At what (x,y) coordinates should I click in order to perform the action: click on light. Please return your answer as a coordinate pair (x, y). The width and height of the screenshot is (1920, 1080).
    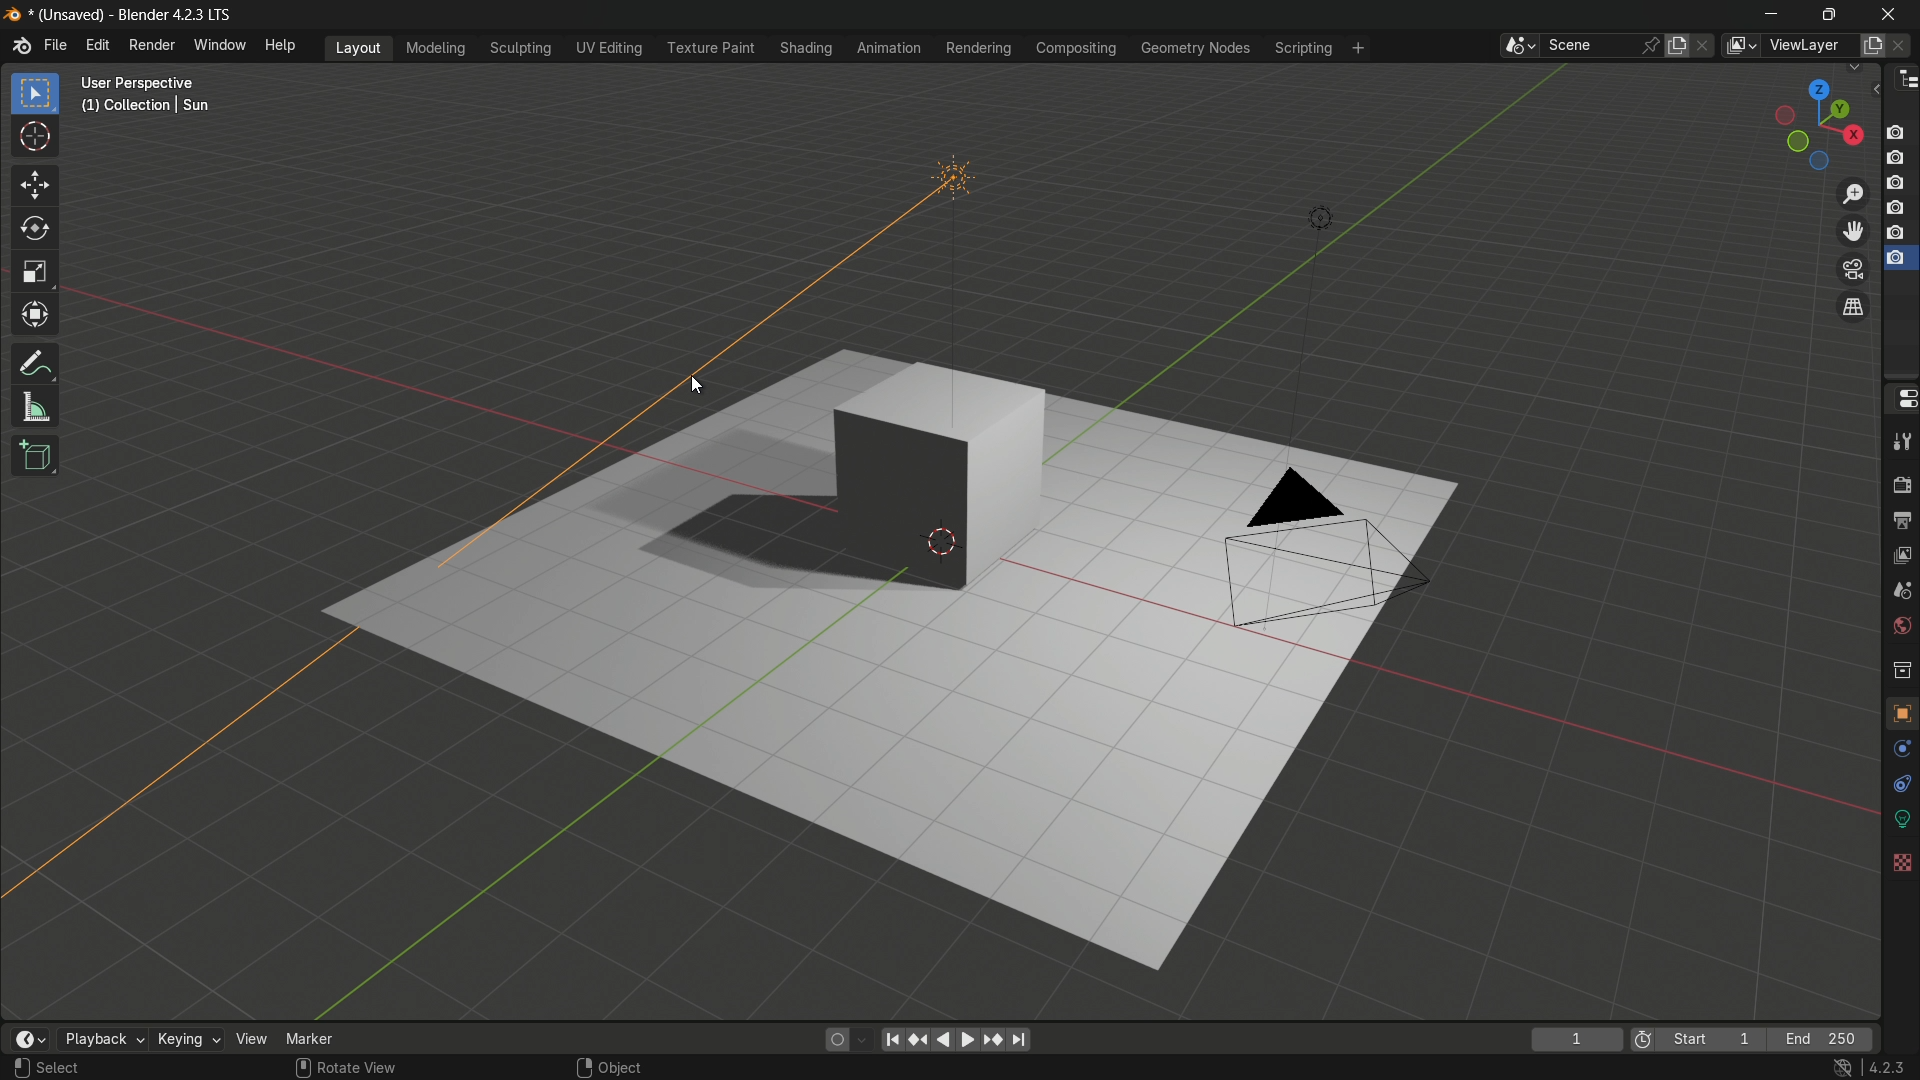
    Looking at the image, I should click on (1318, 216).